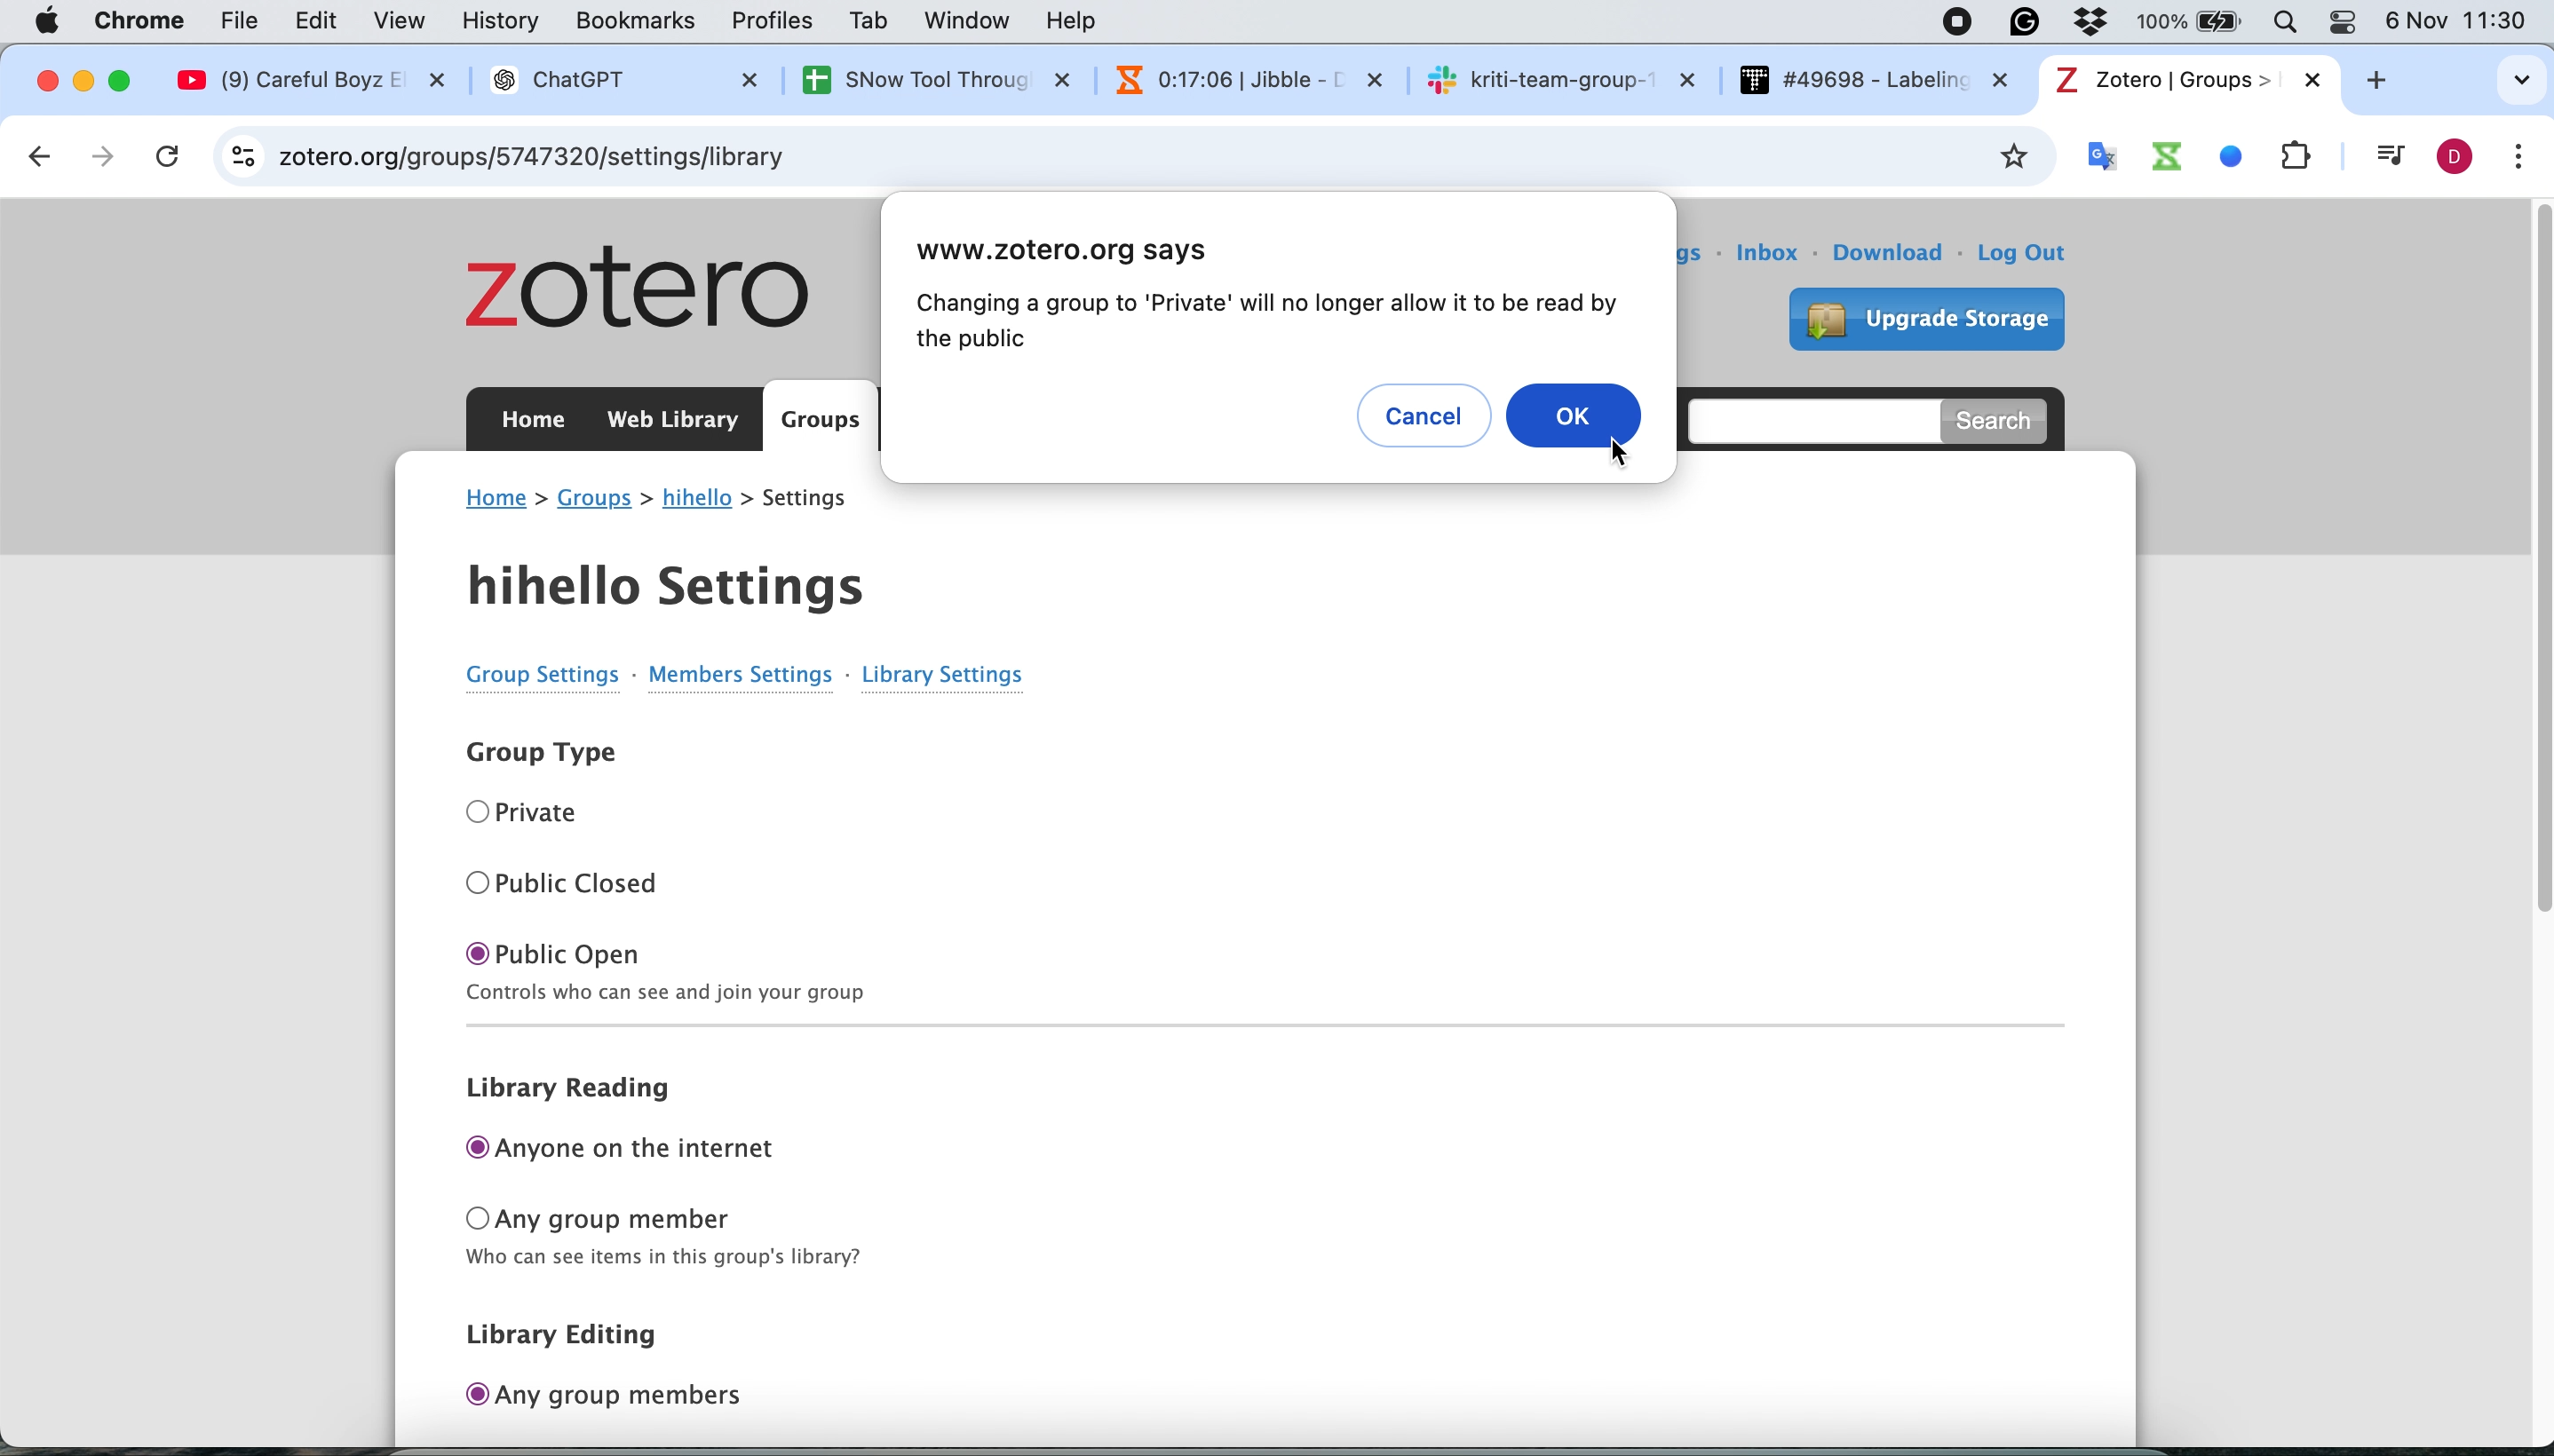  What do you see at coordinates (2489, 72) in the screenshot?
I see `search tabs` at bounding box center [2489, 72].